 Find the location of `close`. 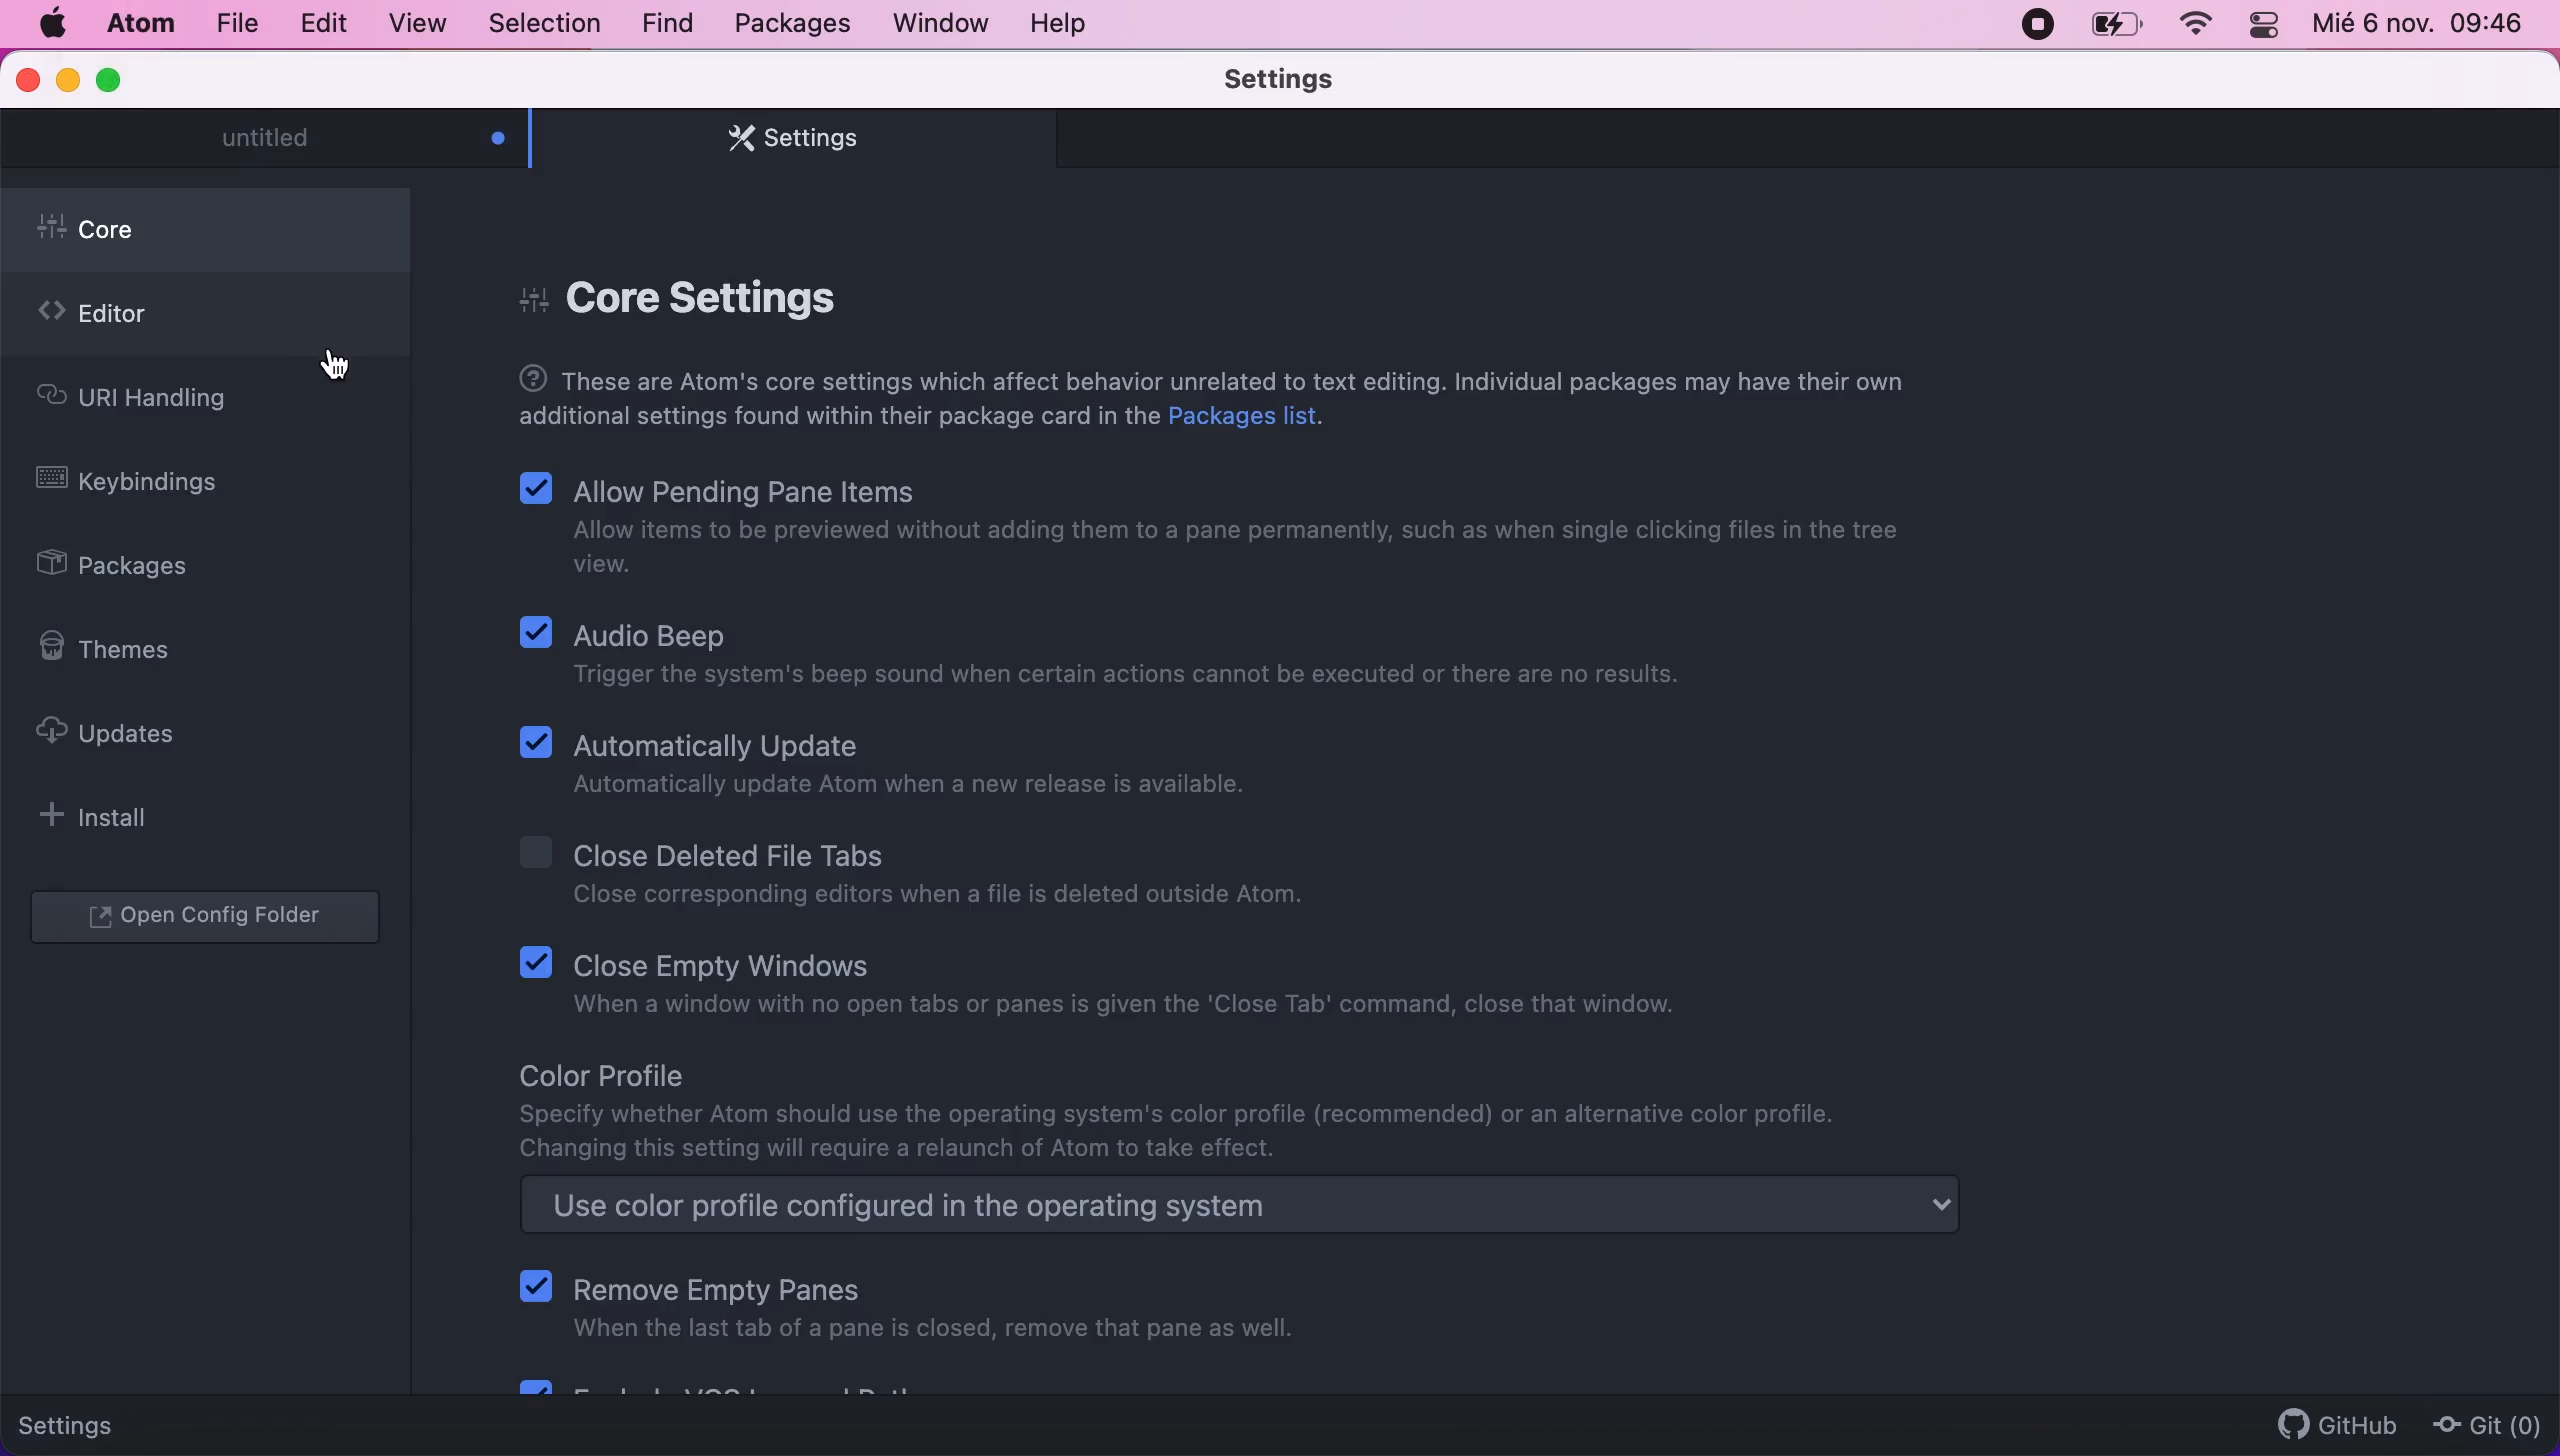

close is located at coordinates (30, 80).